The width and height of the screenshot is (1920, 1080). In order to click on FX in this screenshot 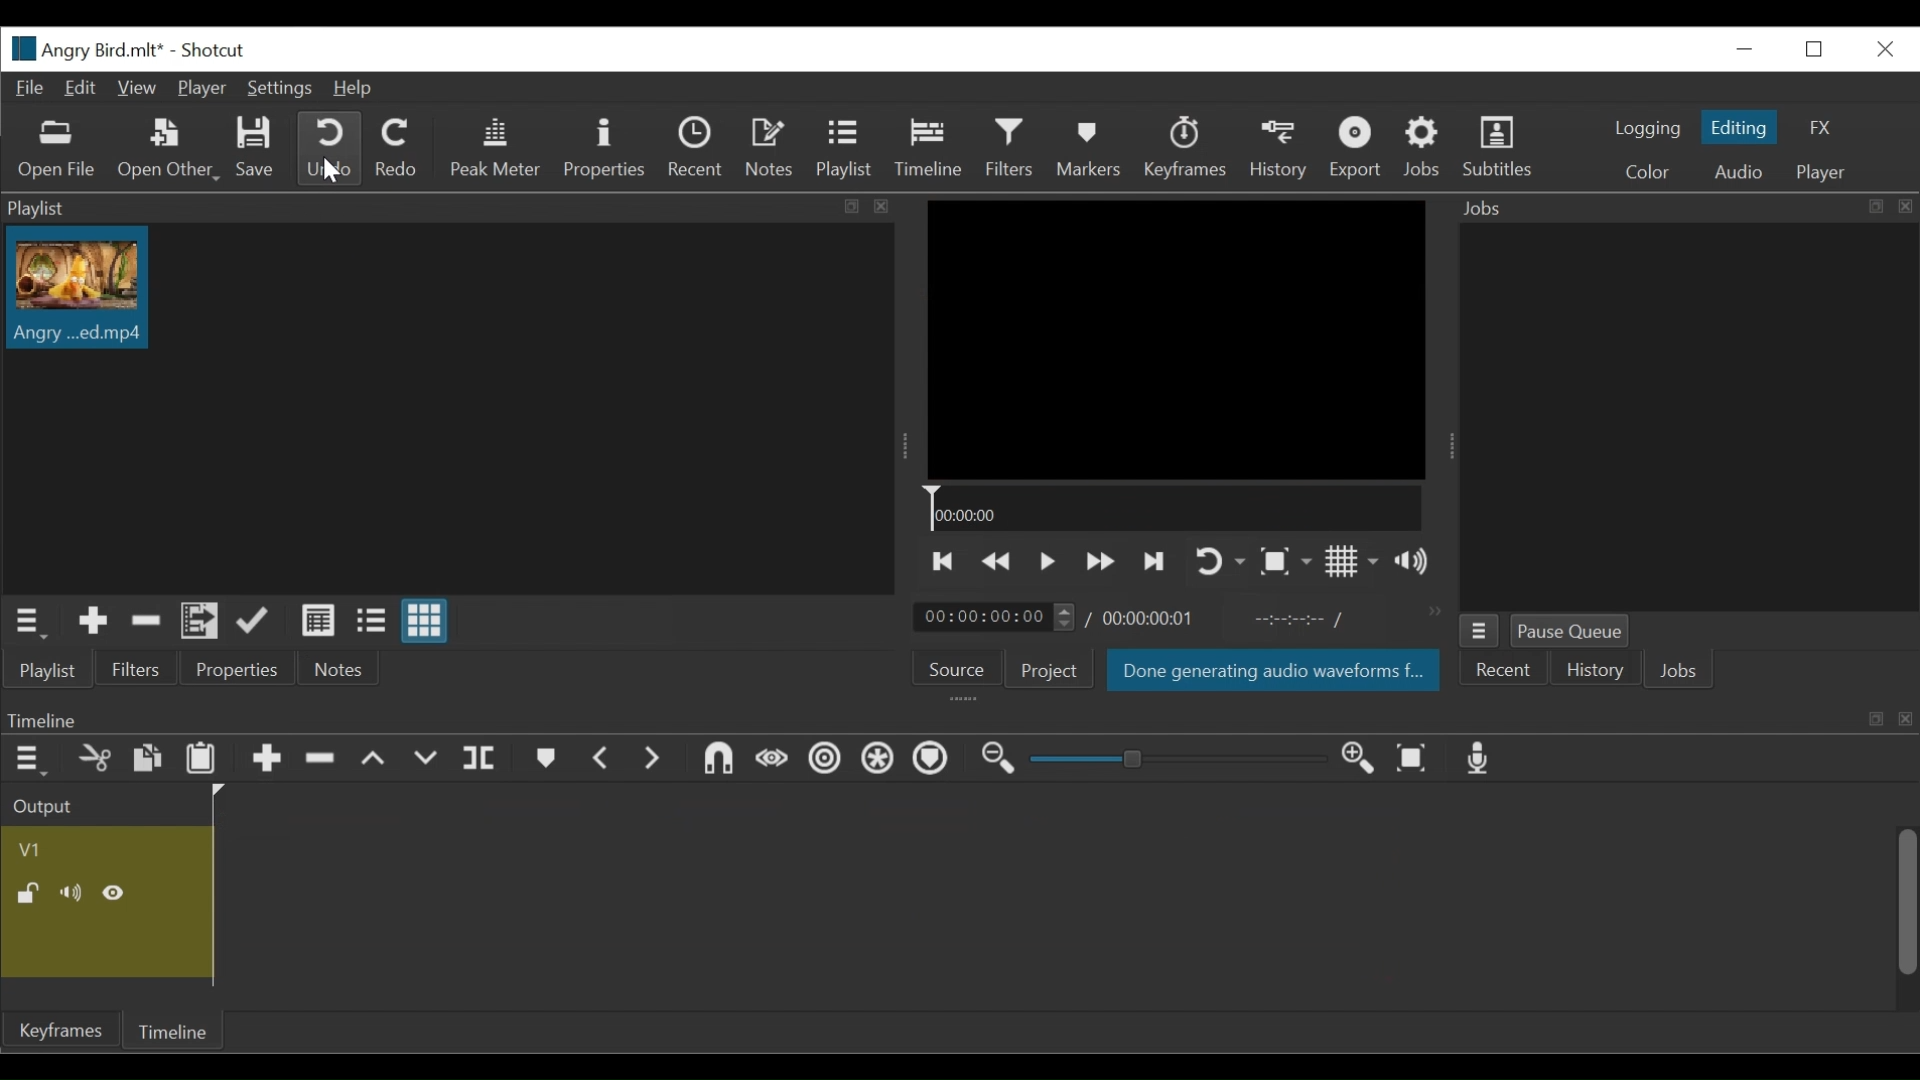, I will do `click(1819, 126)`.